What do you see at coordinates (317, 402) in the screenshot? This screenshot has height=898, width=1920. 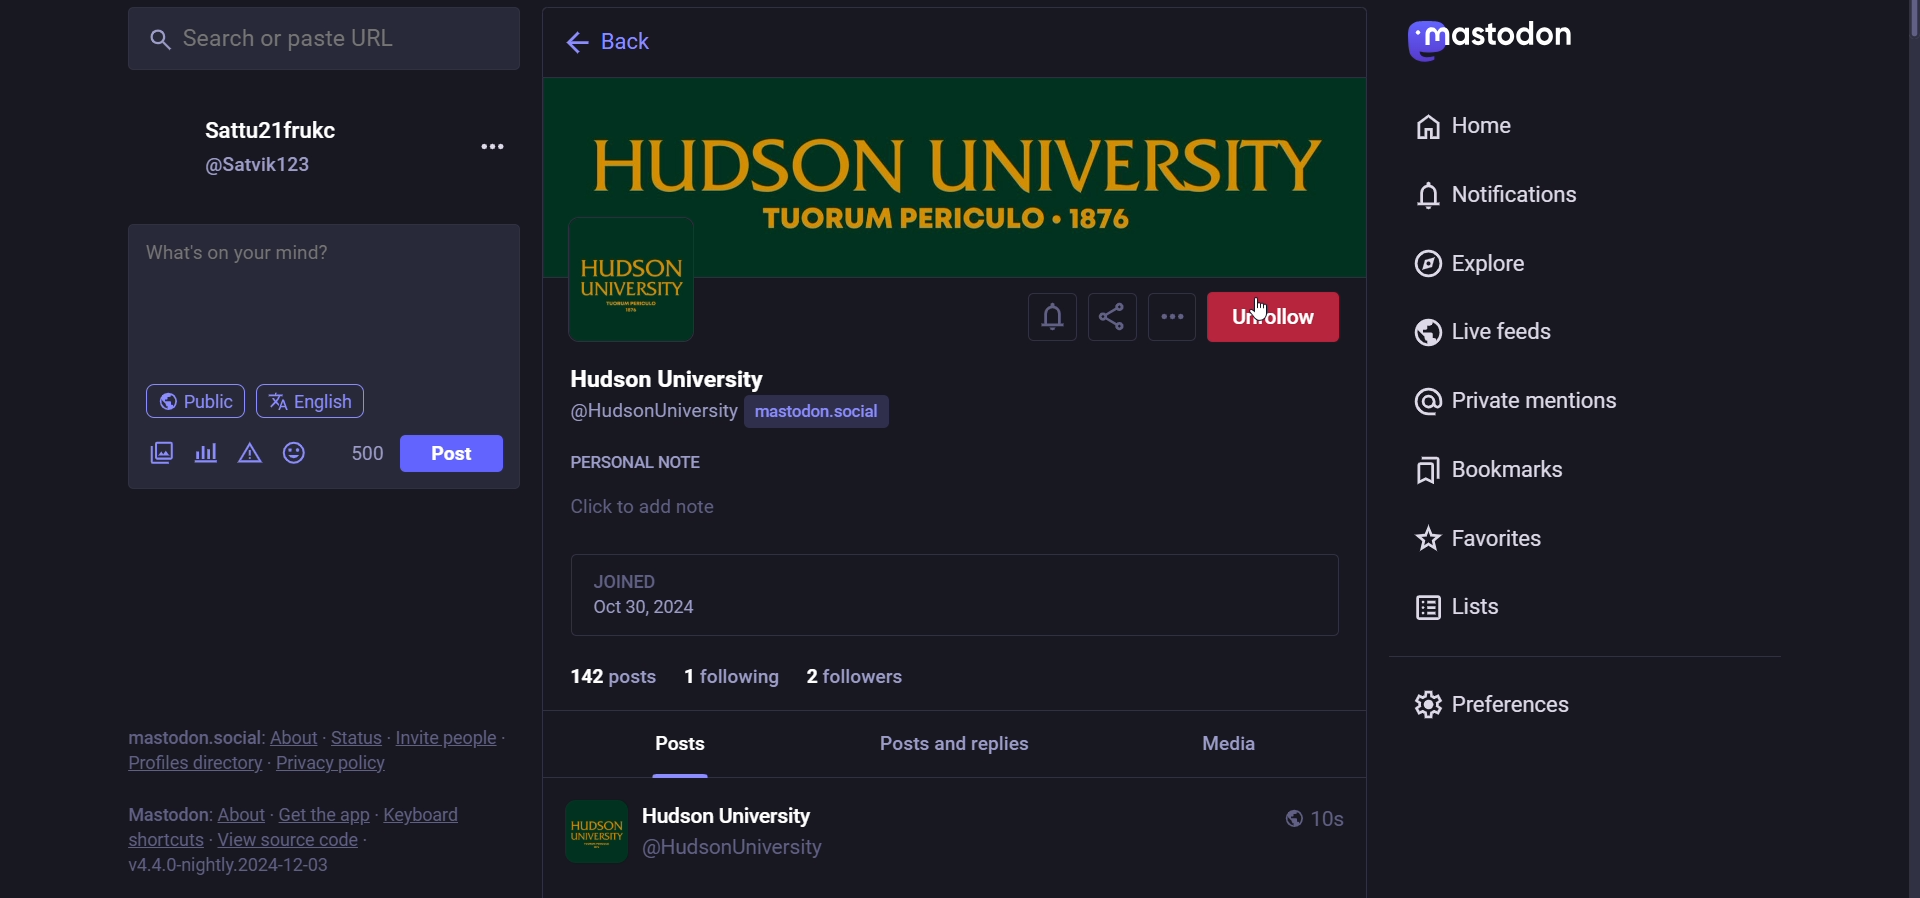 I see `language` at bounding box center [317, 402].